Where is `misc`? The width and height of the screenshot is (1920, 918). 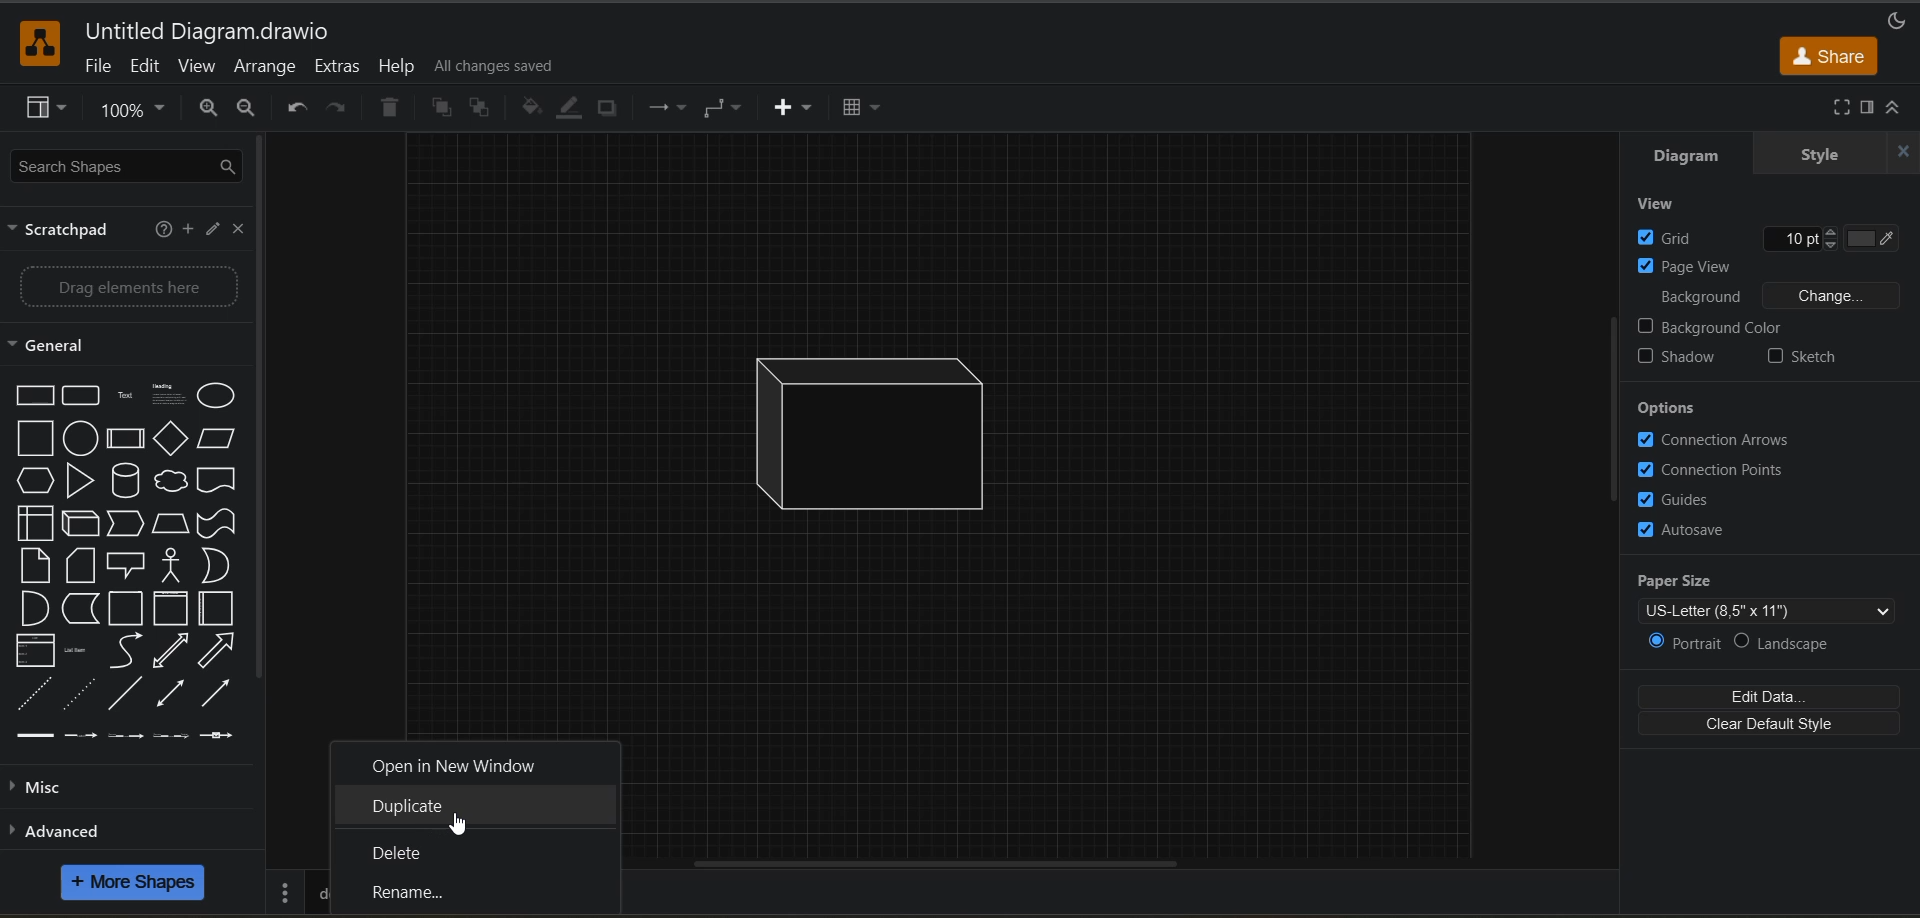
misc is located at coordinates (52, 787).